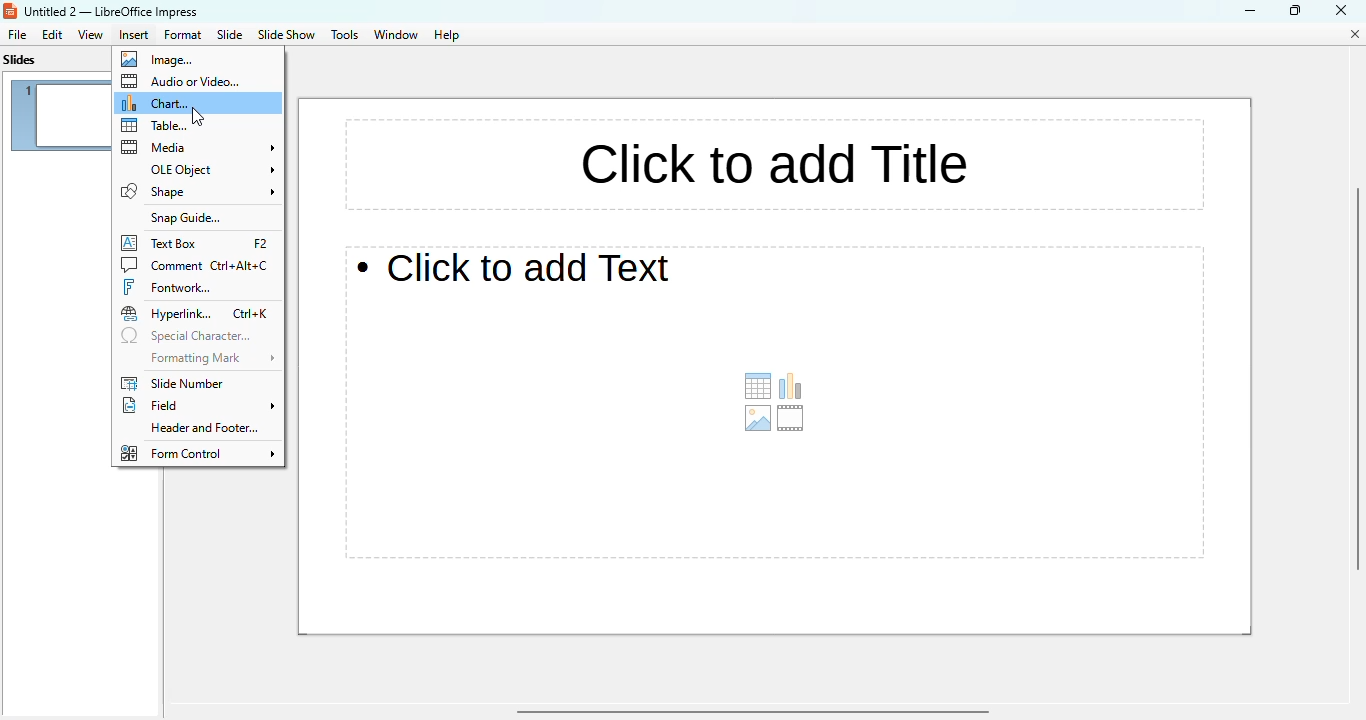  What do you see at coordinates (1342, 10) in the screenshot?
I see `close` at bounding box center [1342, 10].